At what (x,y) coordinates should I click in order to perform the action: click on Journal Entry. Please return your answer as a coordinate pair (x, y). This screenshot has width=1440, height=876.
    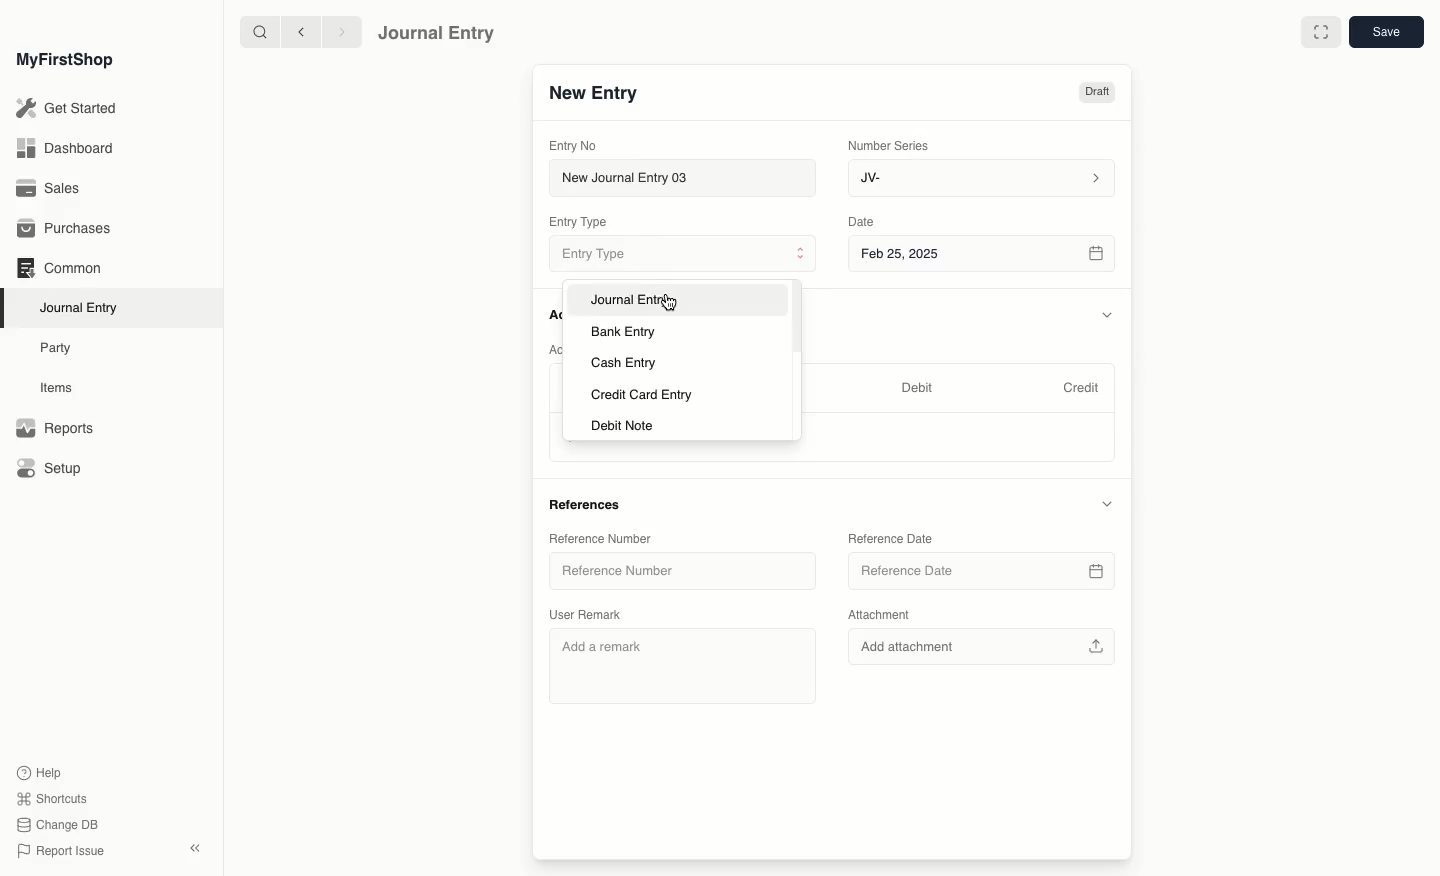
    Looking at the image, I should click on (437, 32).